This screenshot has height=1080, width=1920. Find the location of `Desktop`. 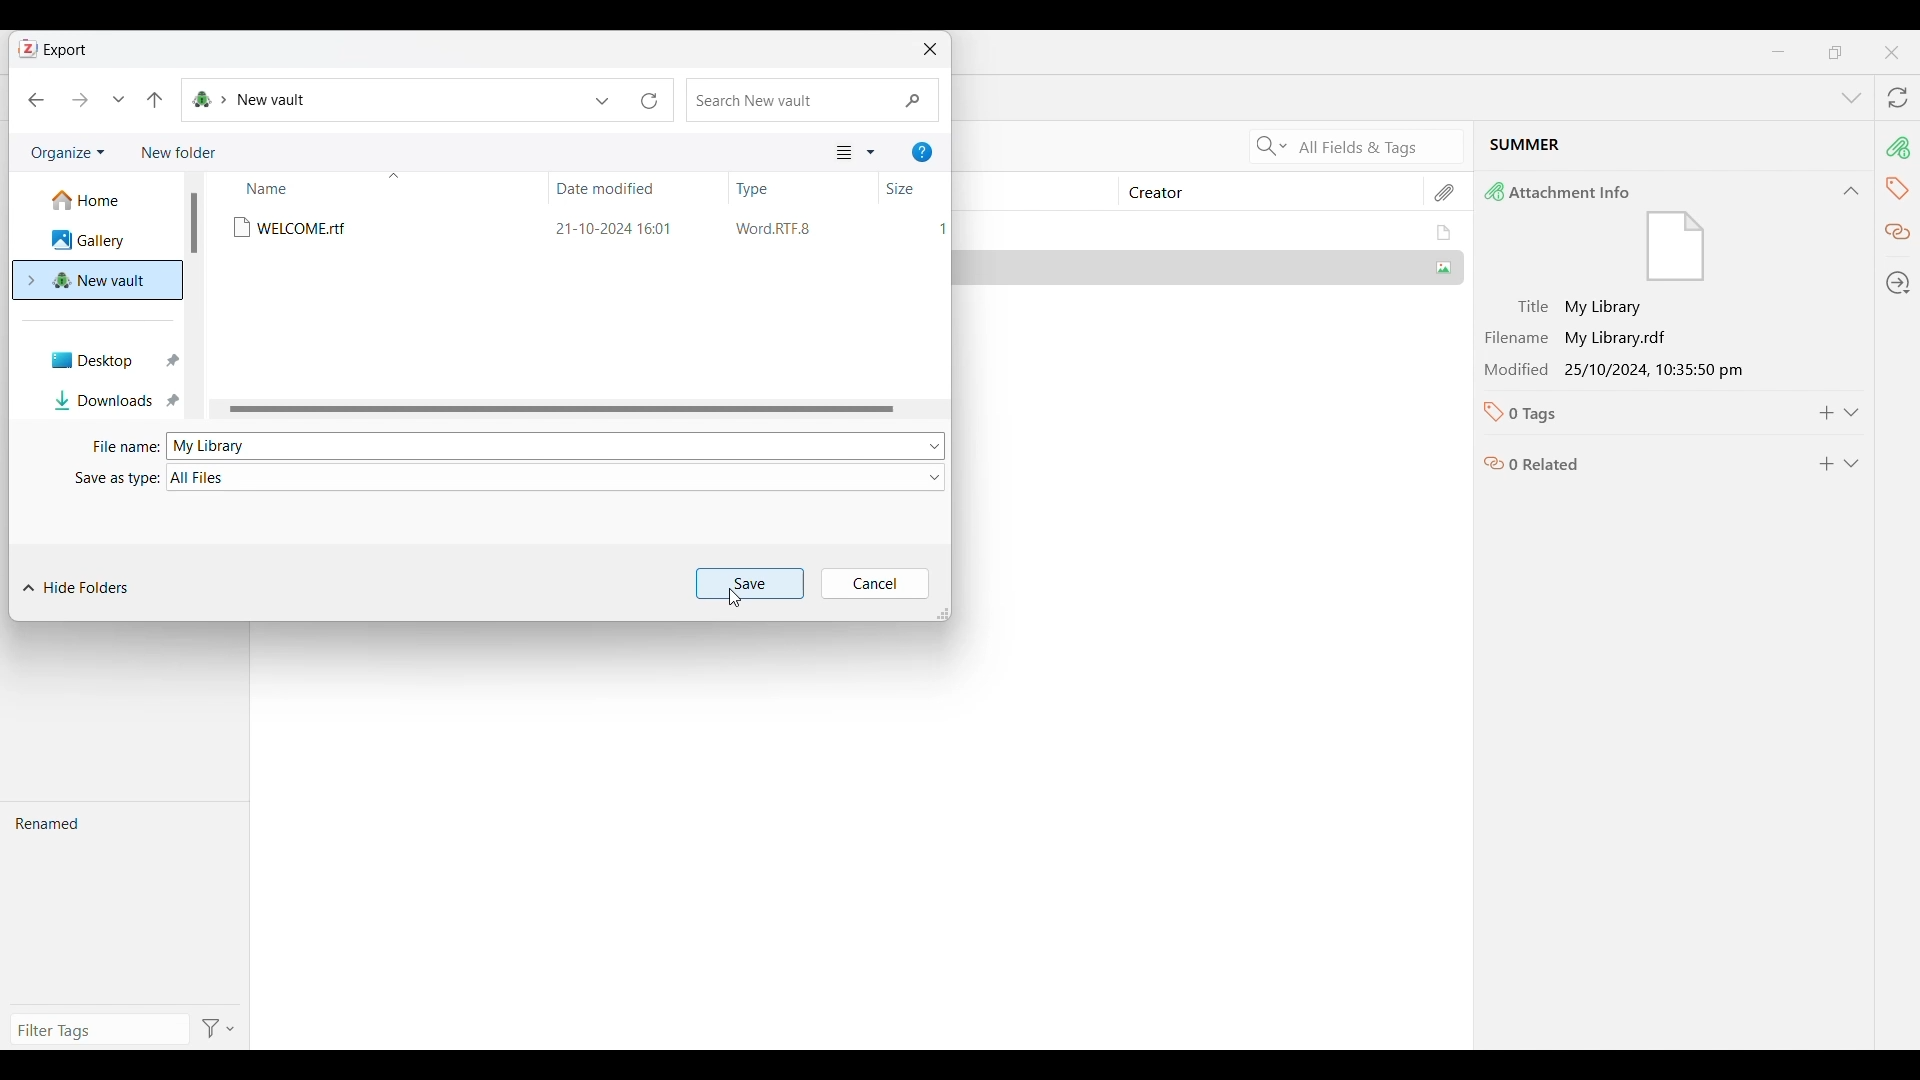

Desktop is located at coordinates (105, 359).